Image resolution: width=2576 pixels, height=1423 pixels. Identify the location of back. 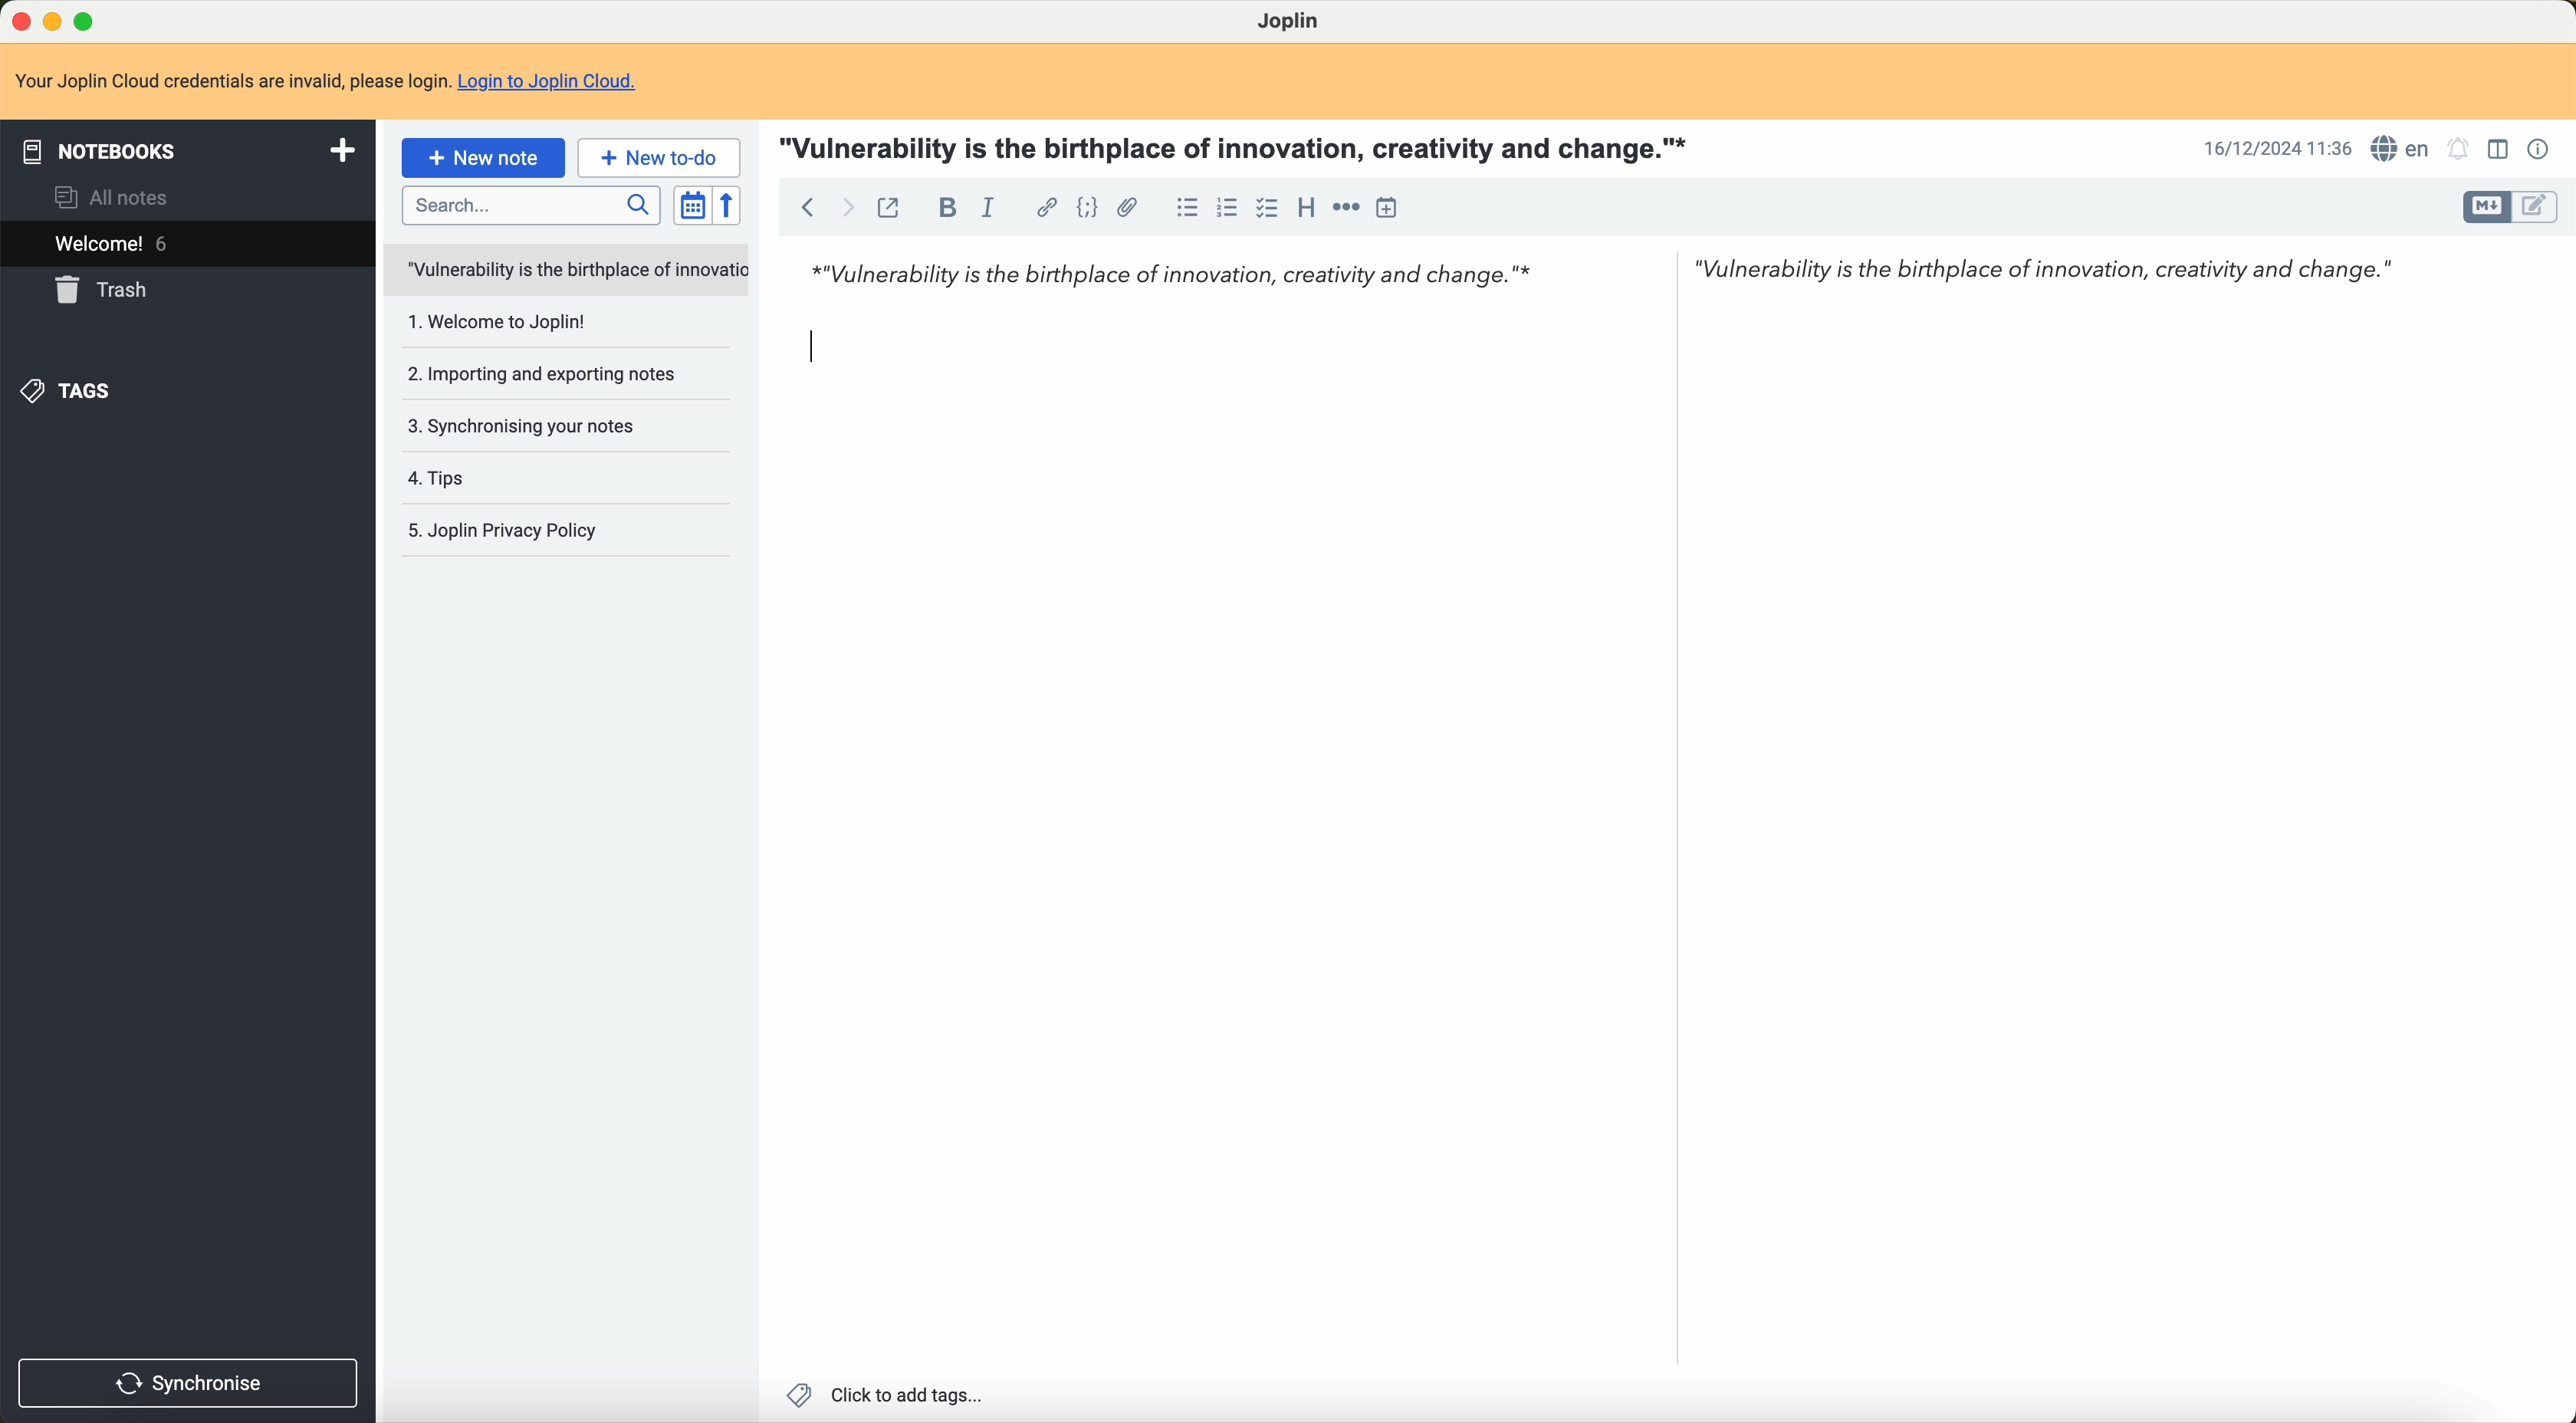
(808, 208).